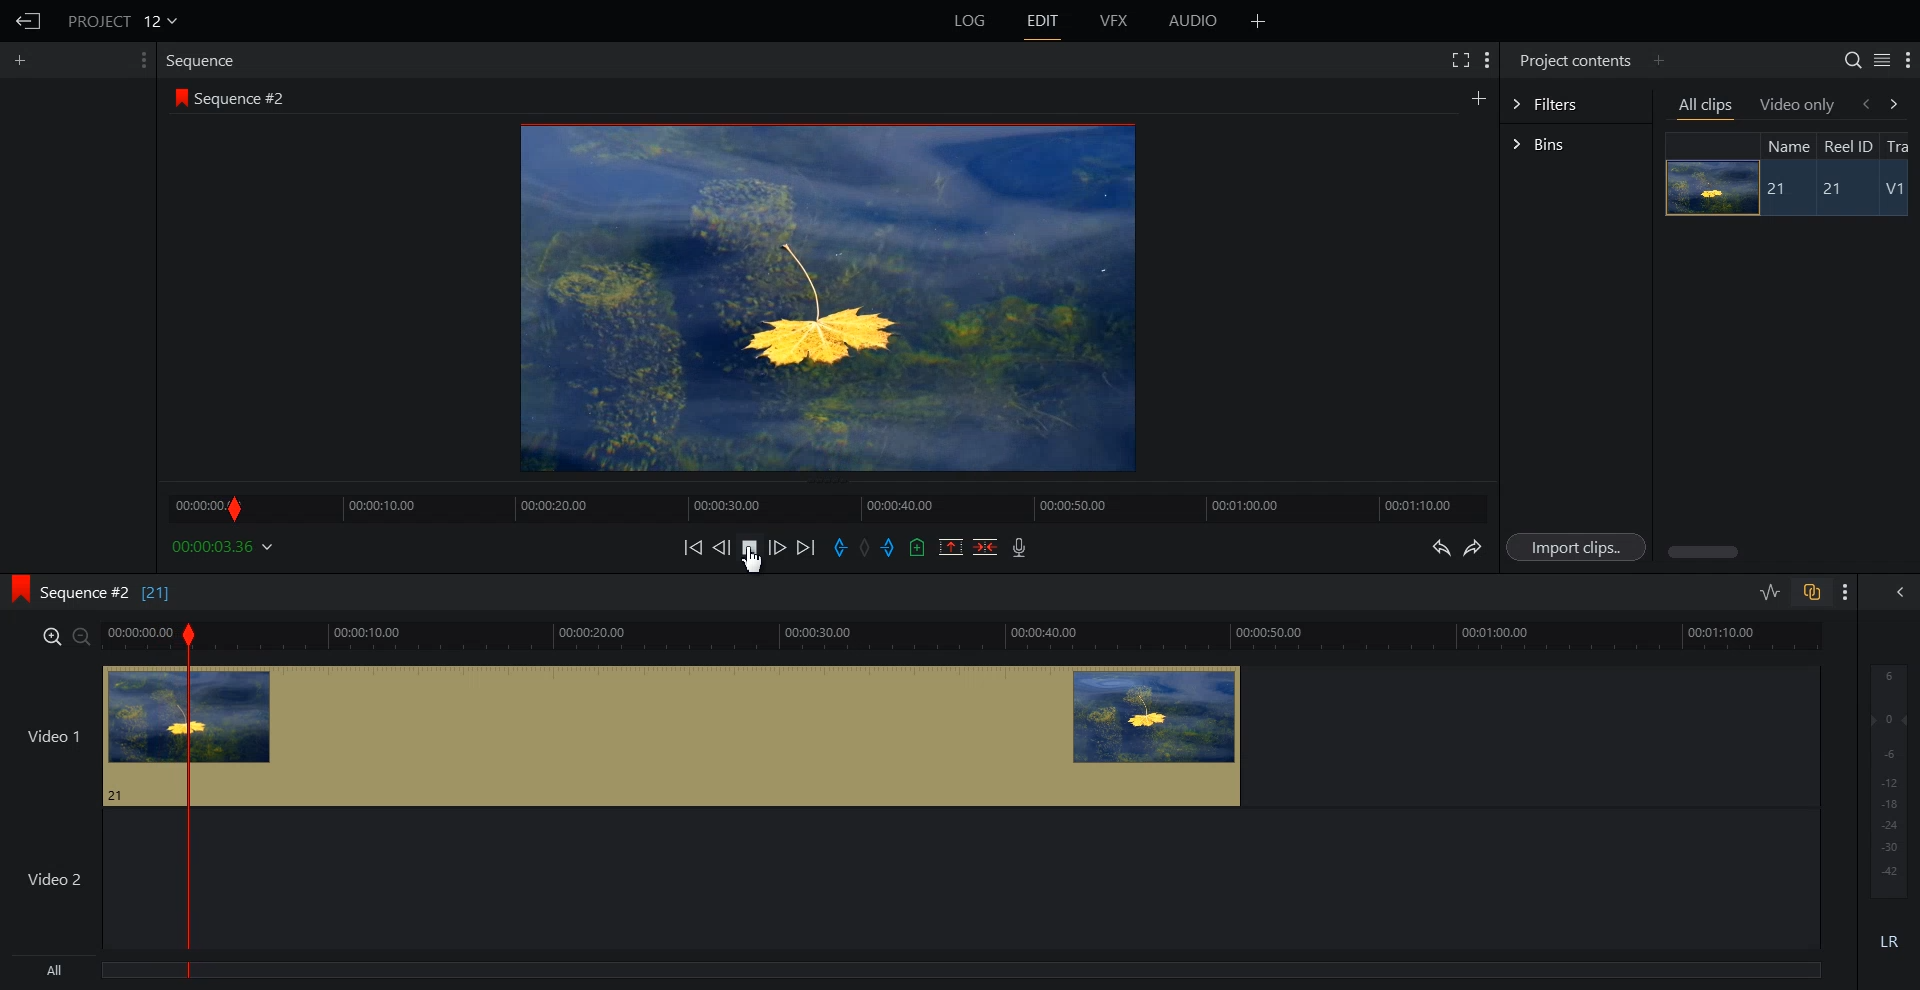  Describe the element at coordinates (1706, 187) in the screenshot. I see `Image` at that location.